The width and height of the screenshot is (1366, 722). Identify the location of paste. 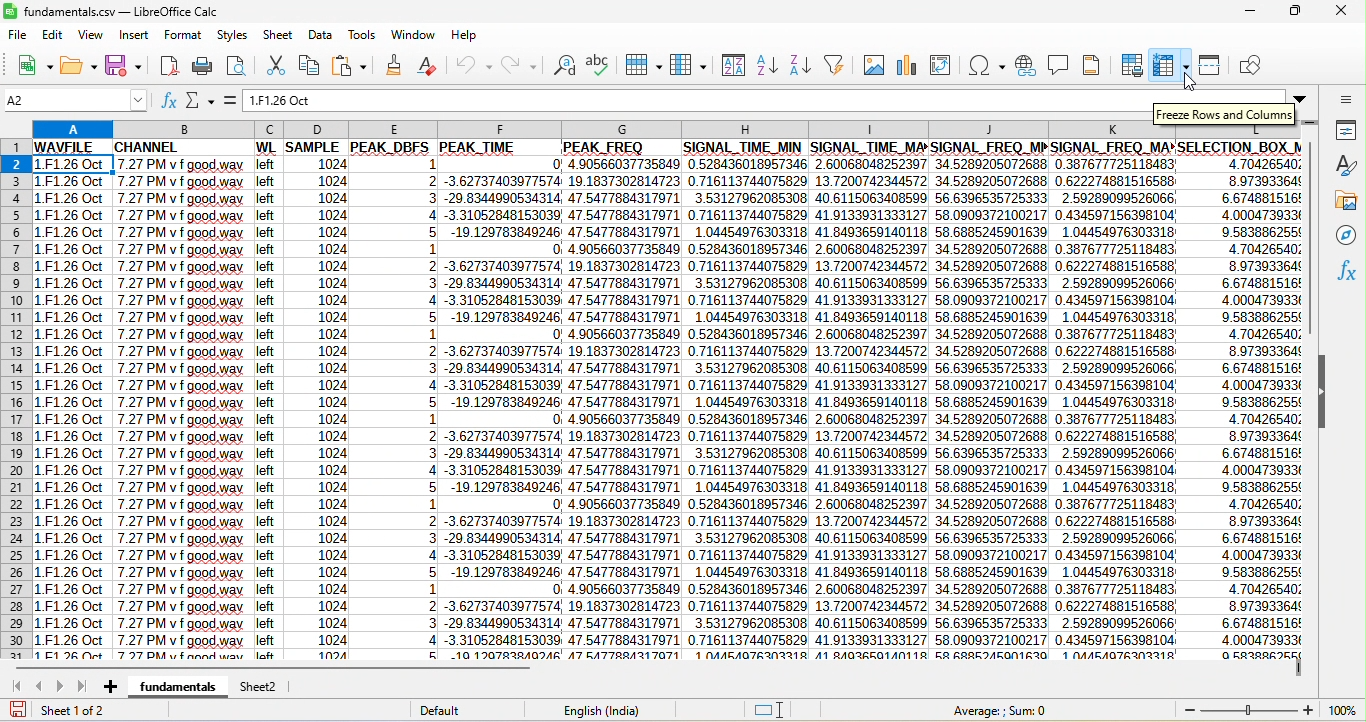
(355, 64).